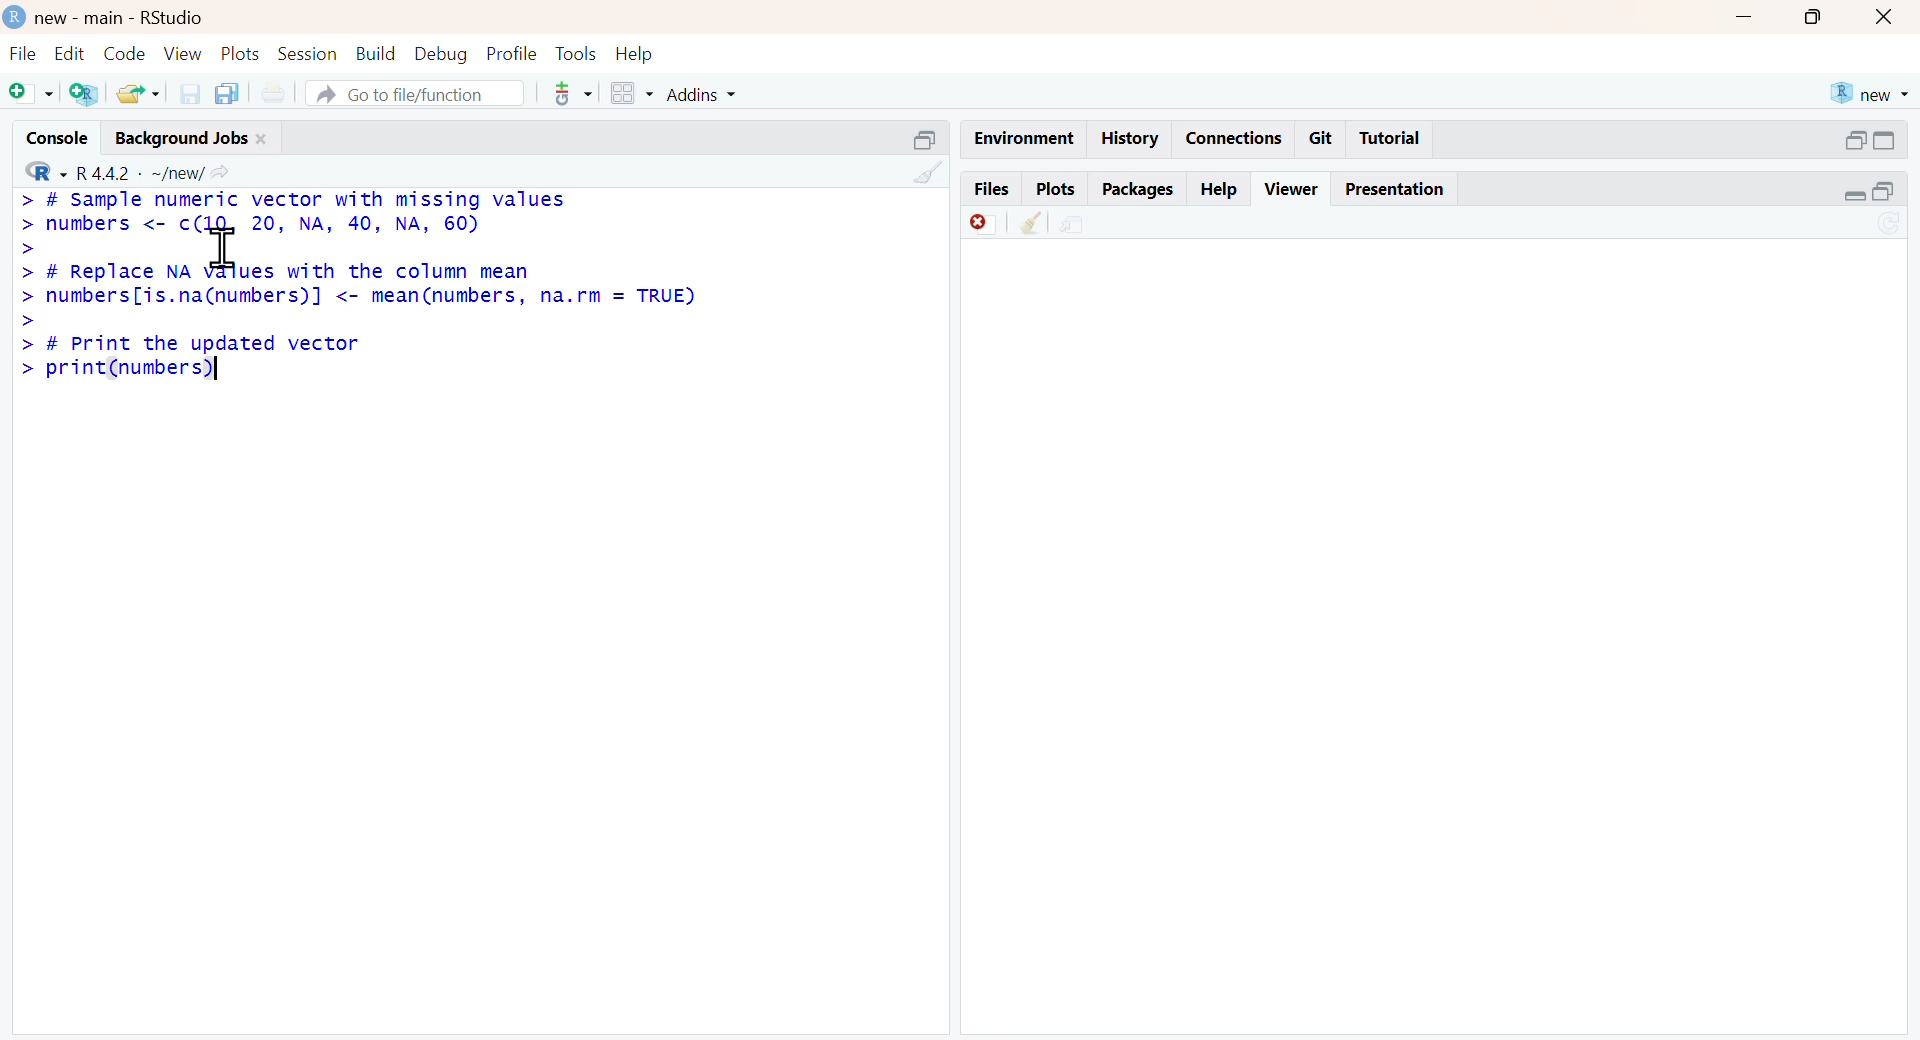  What do you see at coordinates (123, 19) in the screenshot?
I see `new - main - RStudio` at bounding box center [123, 19].